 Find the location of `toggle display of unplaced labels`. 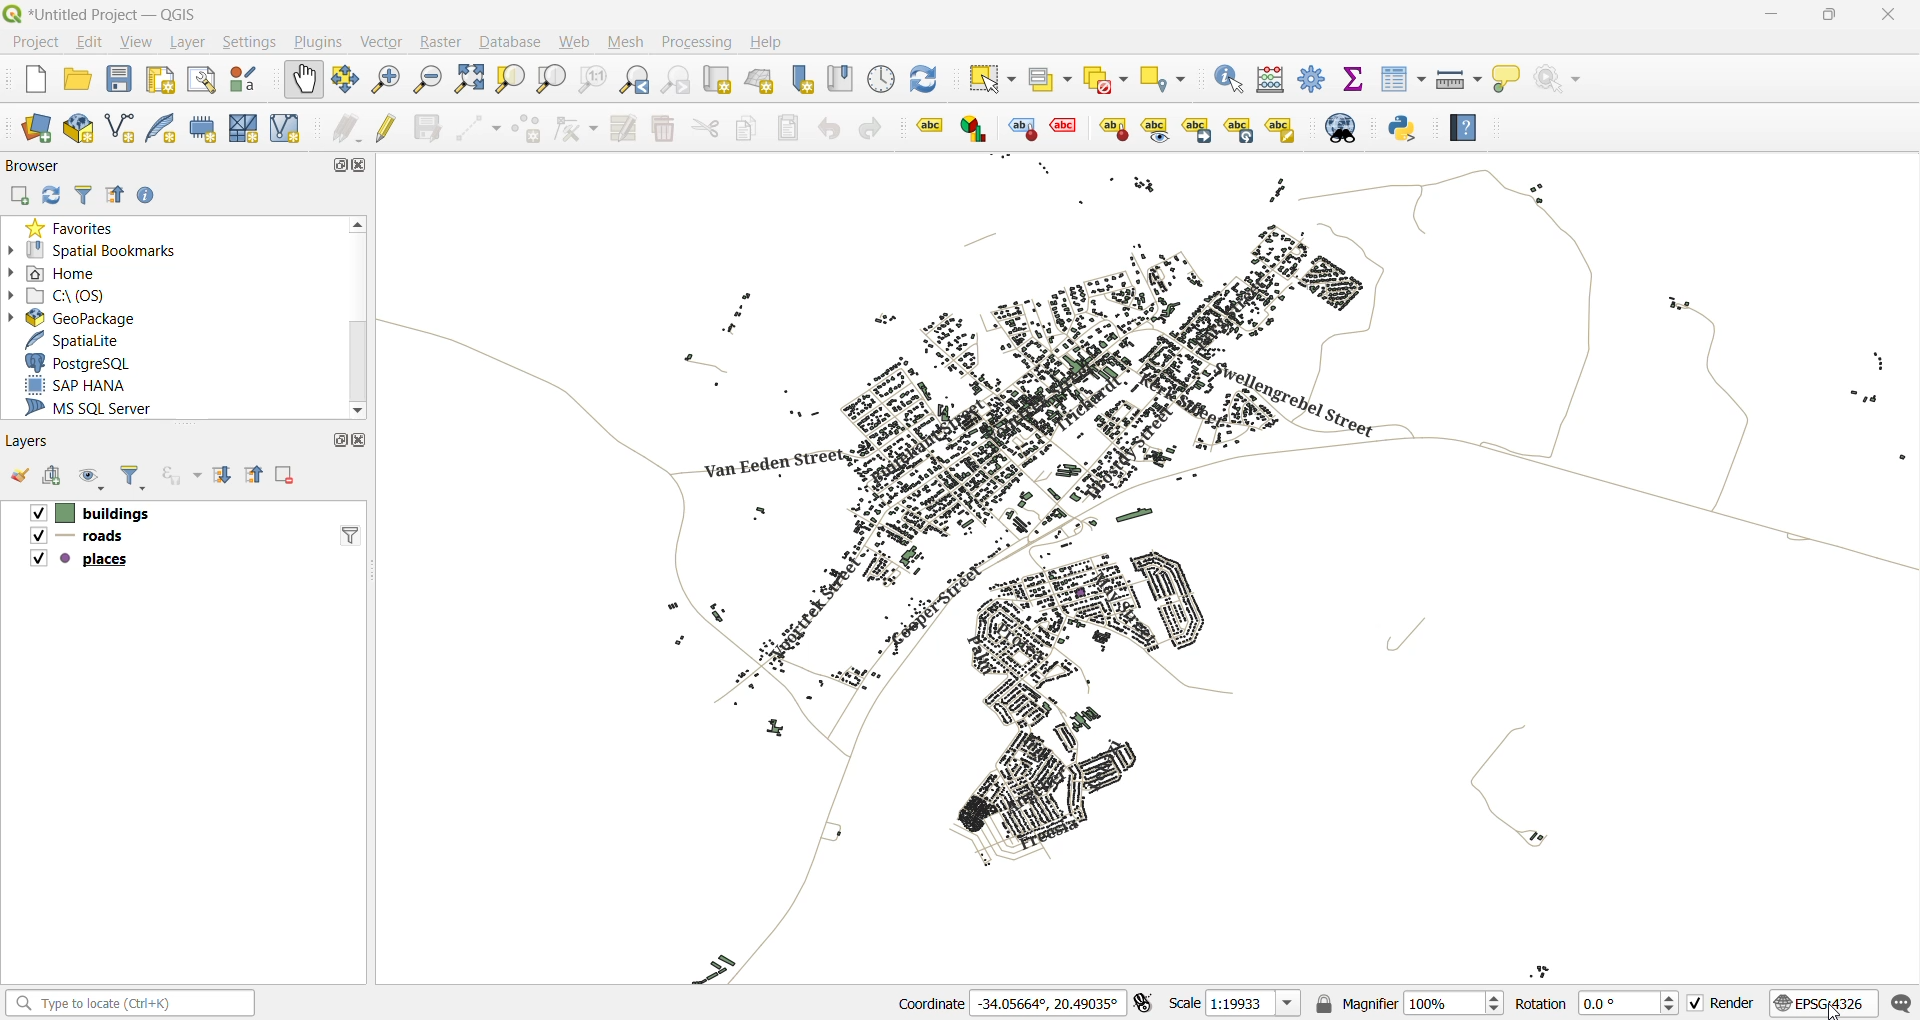

toggle display of unplaced labels is located at coordinates (1064, 125).